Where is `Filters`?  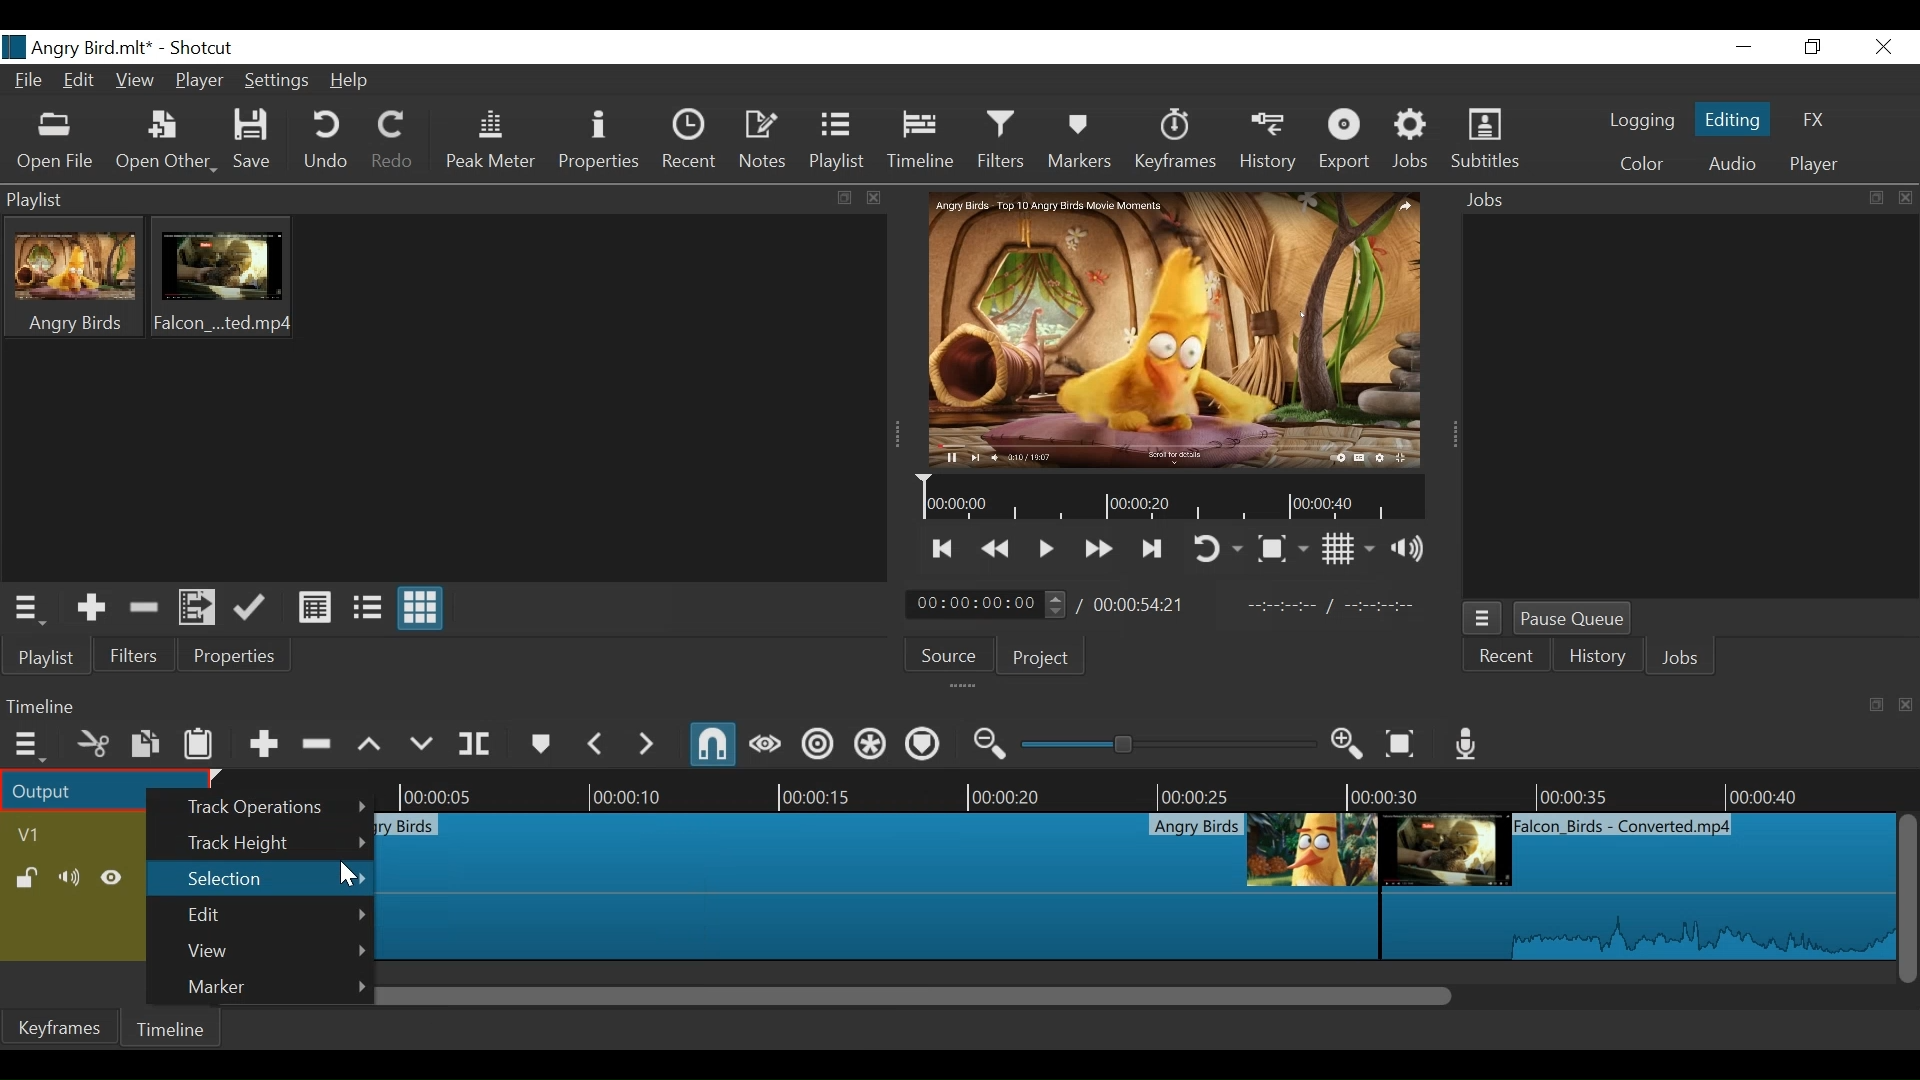 Filters is located at coordinates (1001, 140).